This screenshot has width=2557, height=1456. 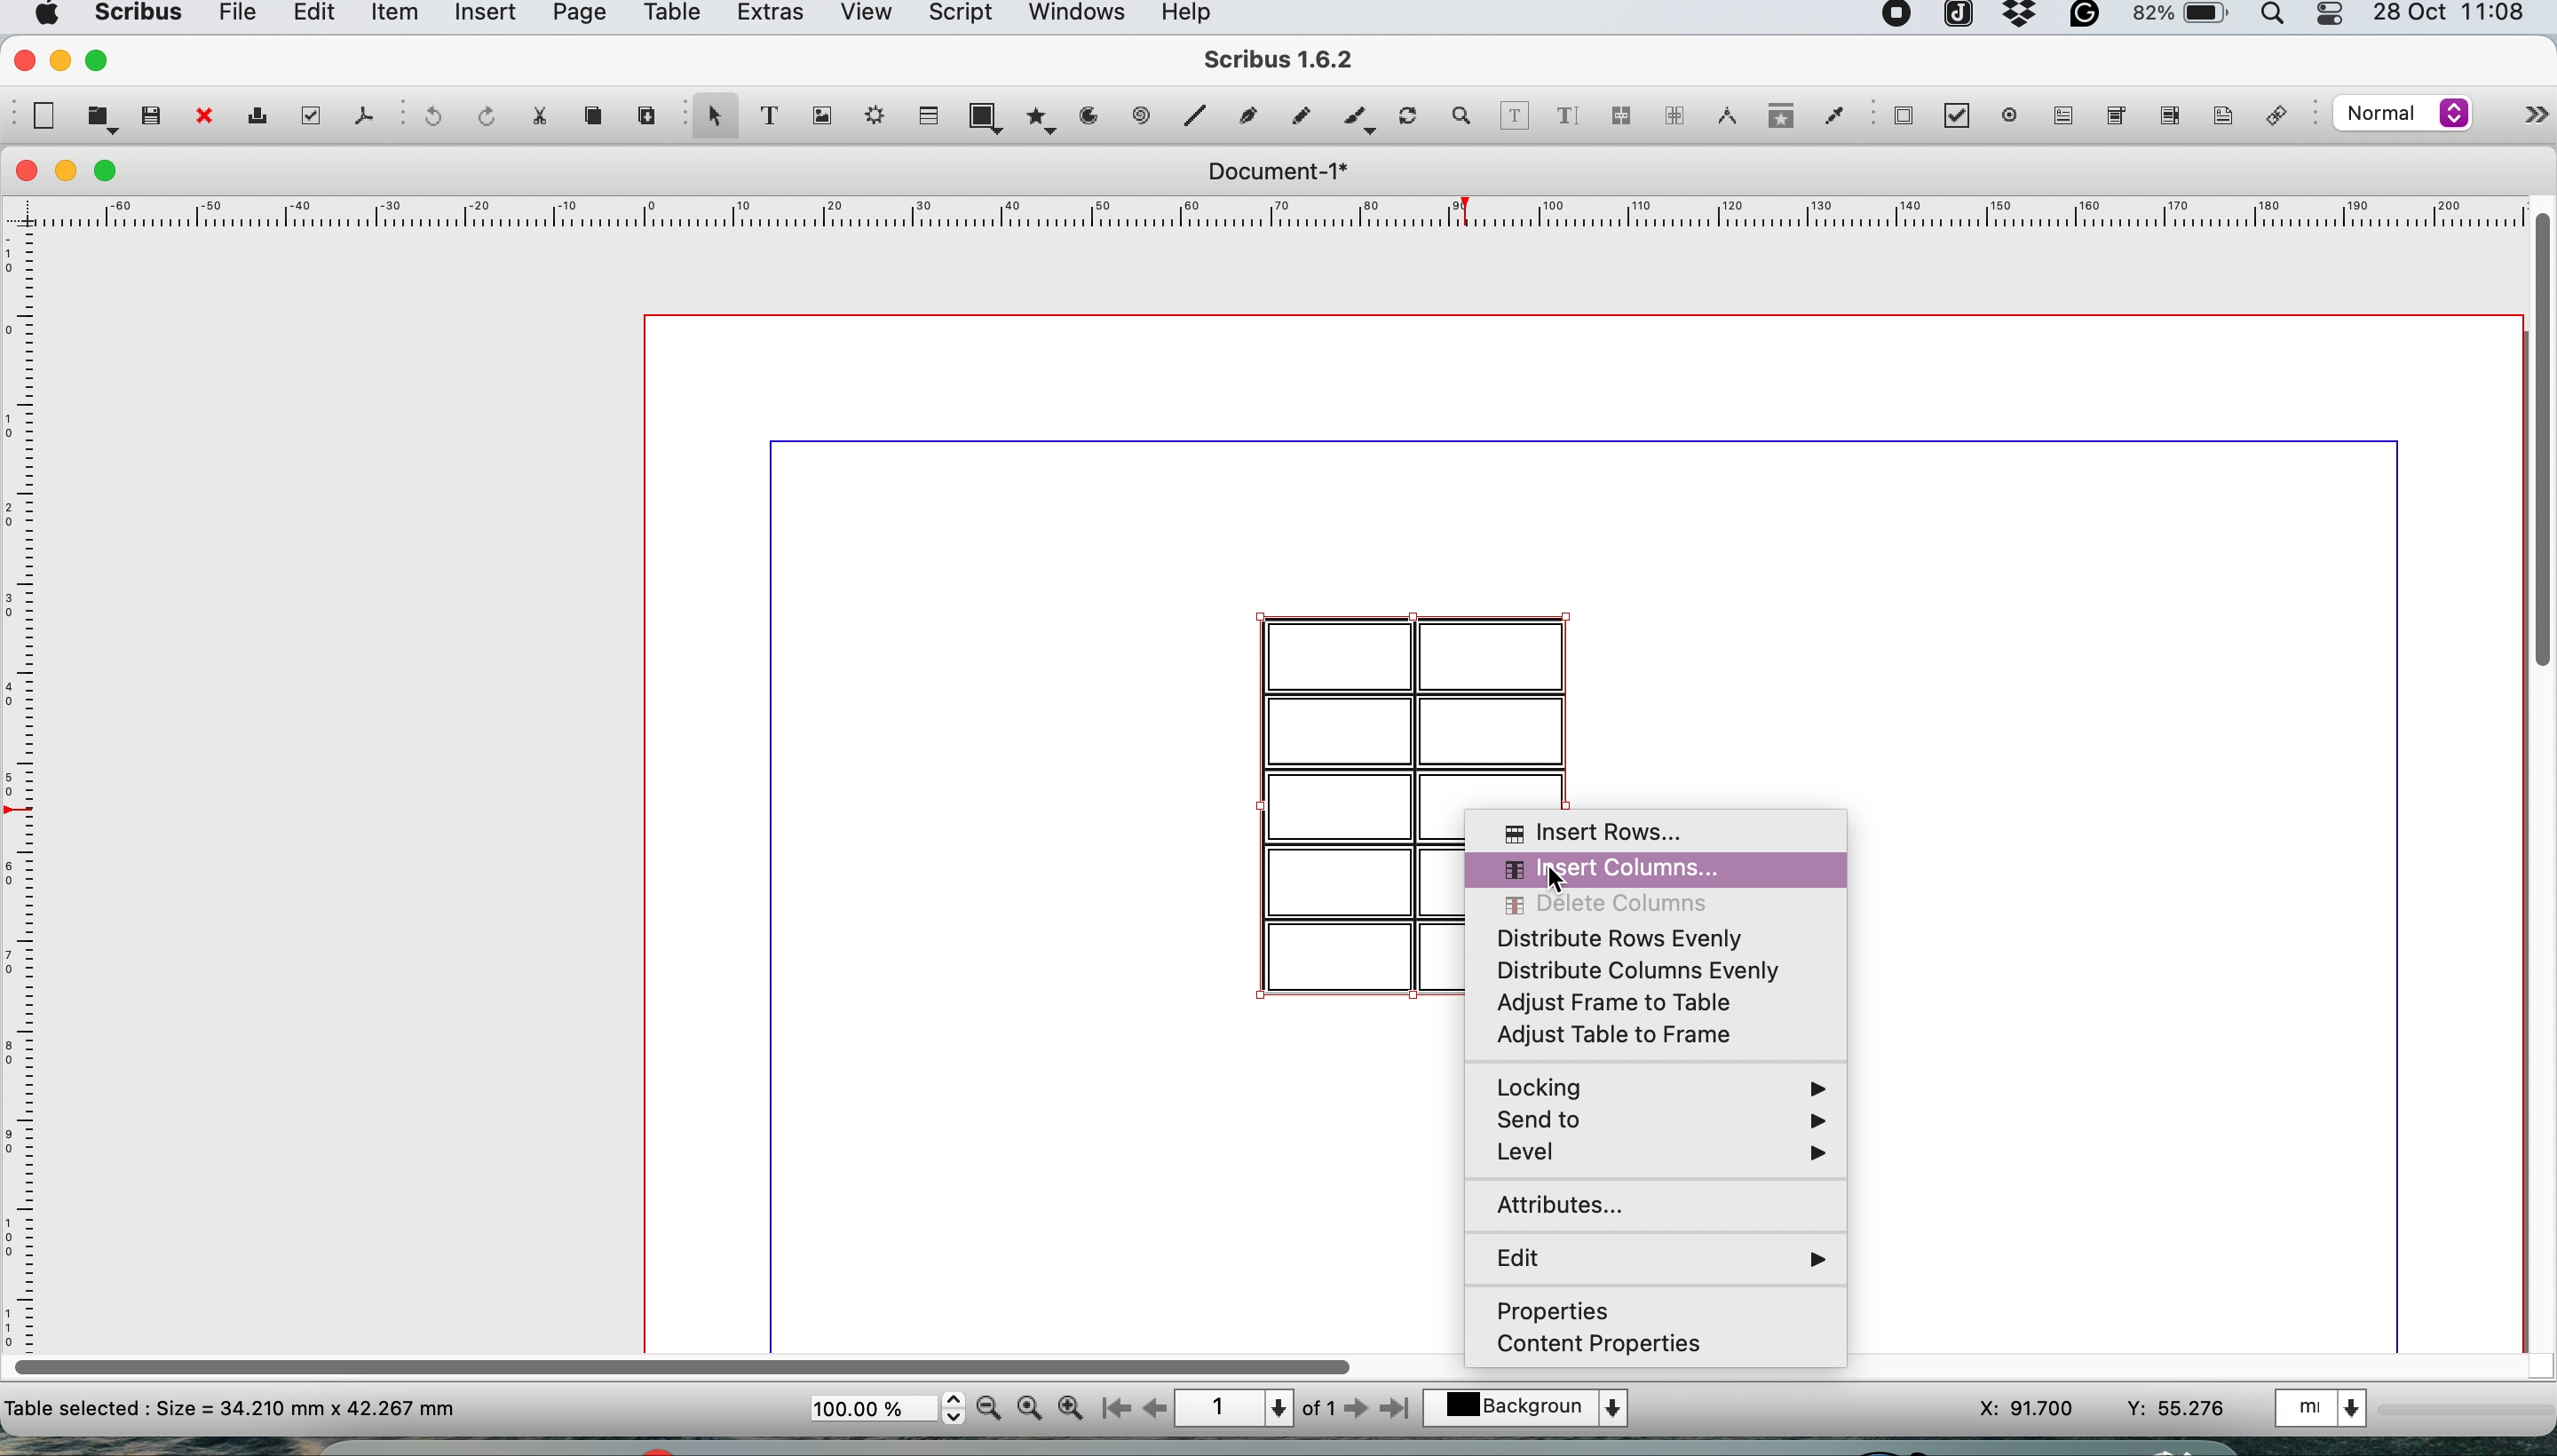 What do you see at coordinates (2167, 120) in the screenshot?
I see `pdf list box` at bounding box center [2167, 120].